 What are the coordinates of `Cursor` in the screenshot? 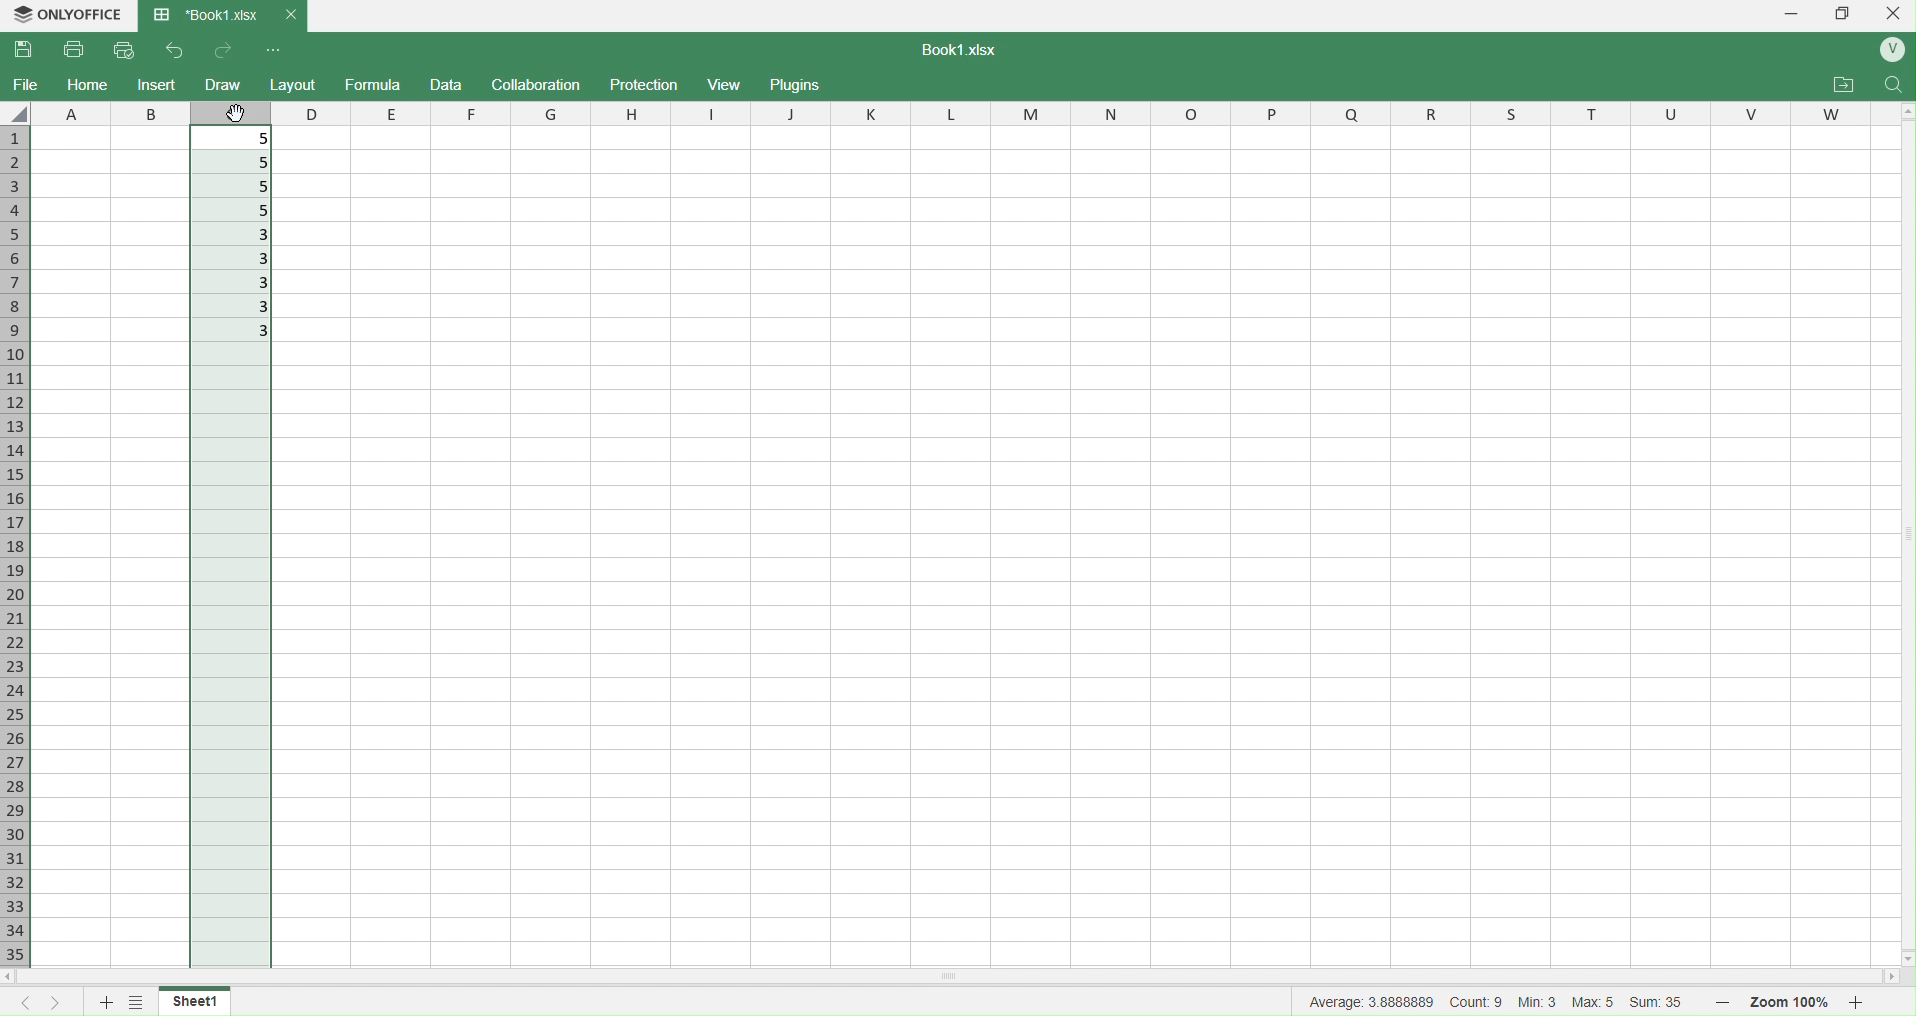 It's located at (239, 114).